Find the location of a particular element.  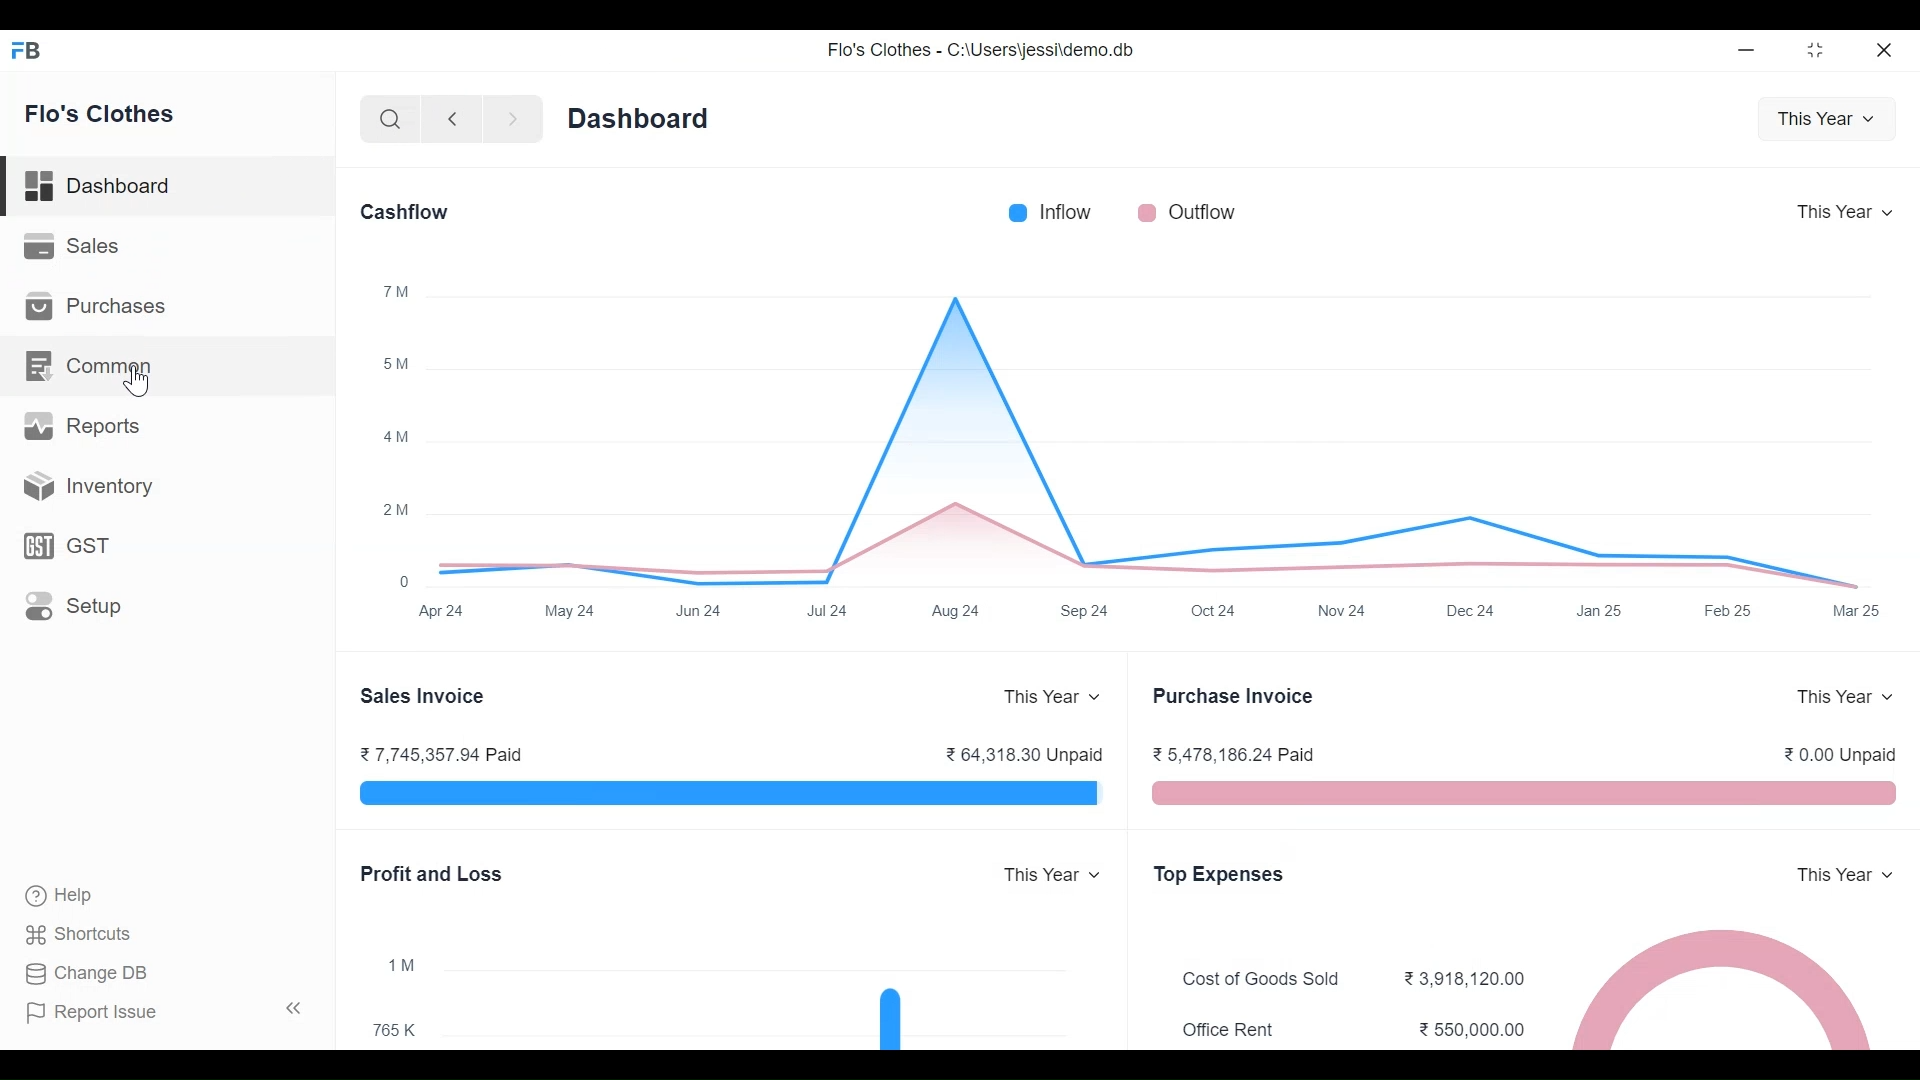

7,745,357.94 Paid is located at coordinates (439, 754).